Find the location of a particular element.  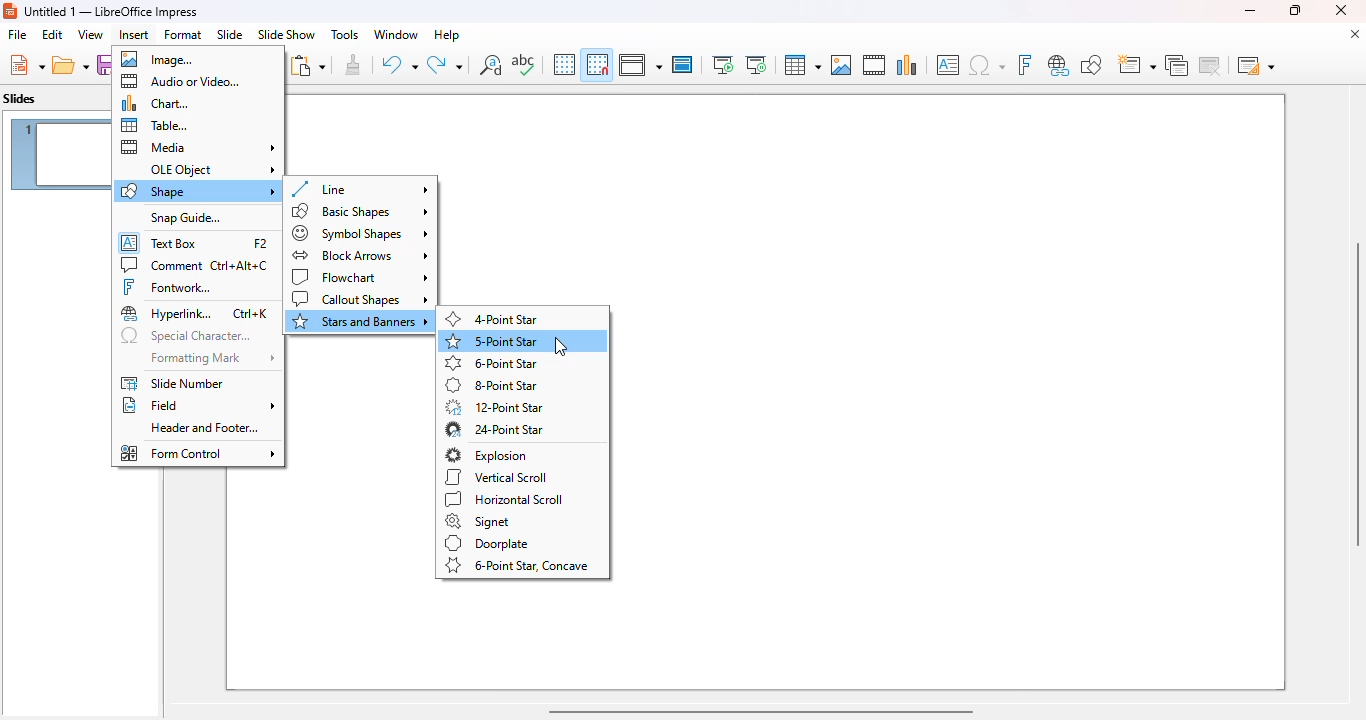

doorplate is located at coordinates (487, 543).